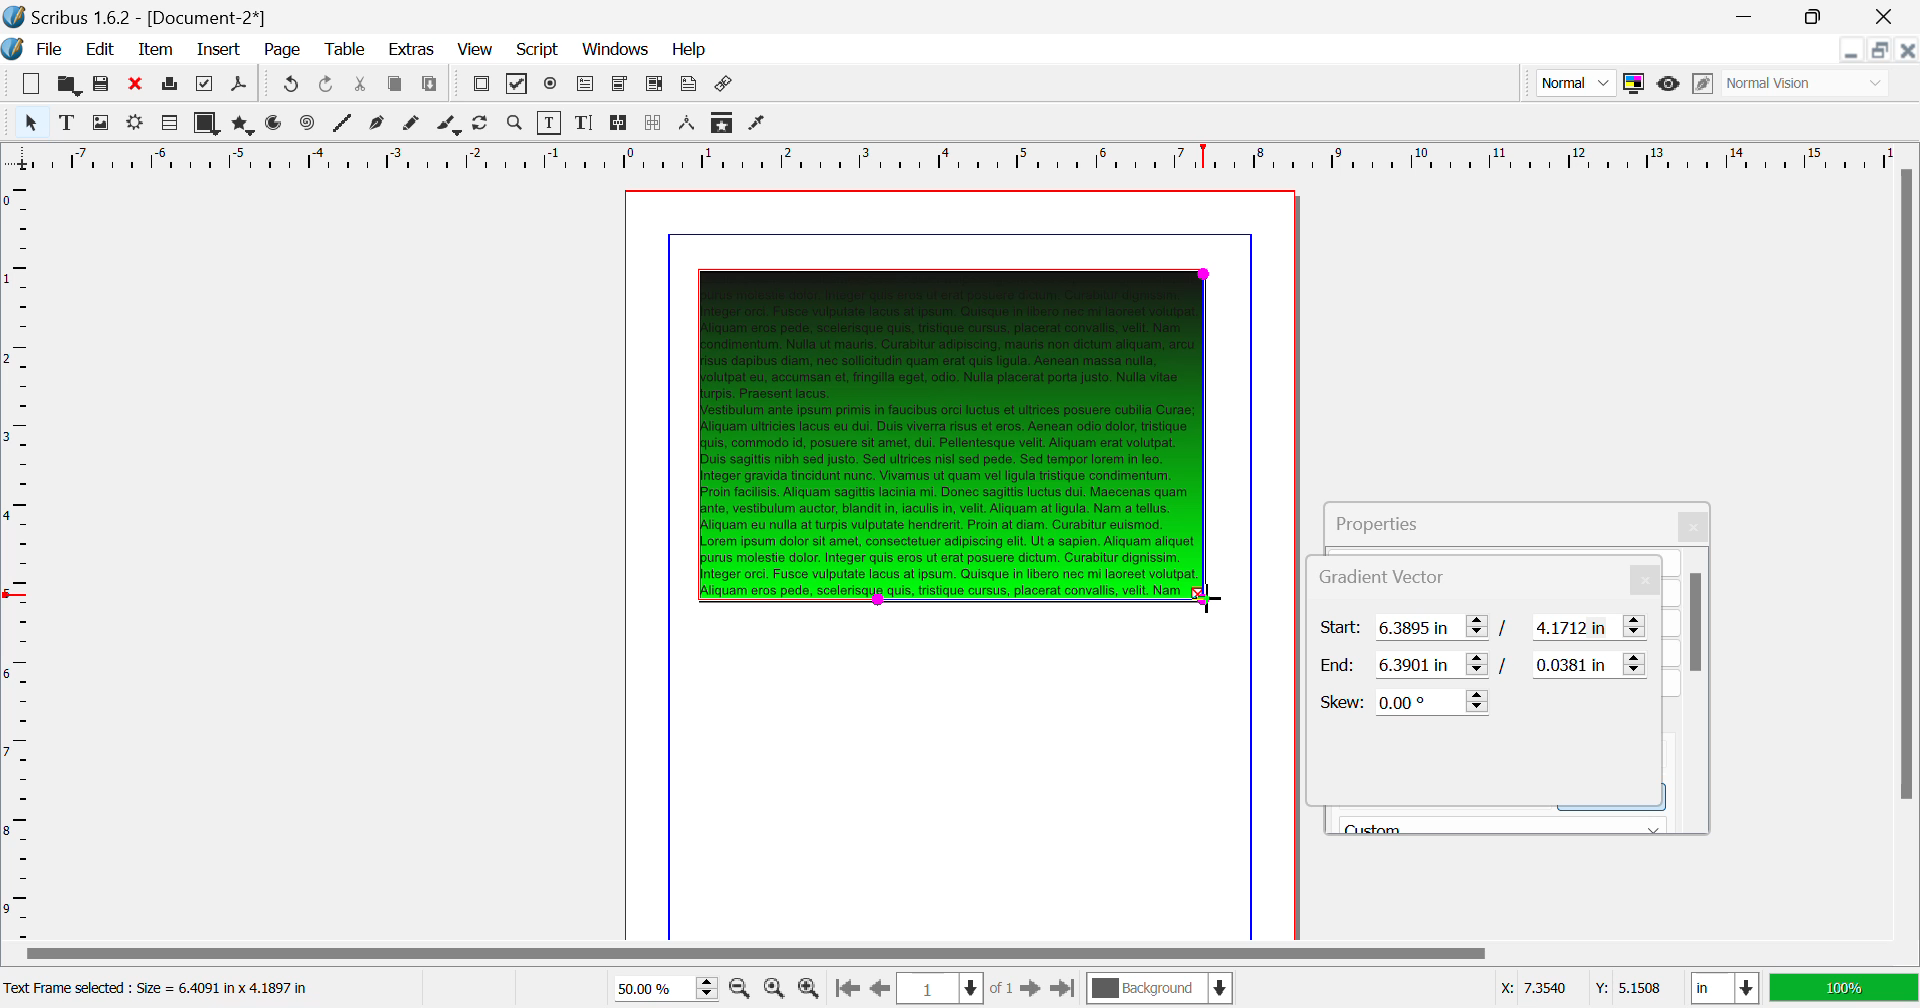  I want to click on New, so click(32, 84).